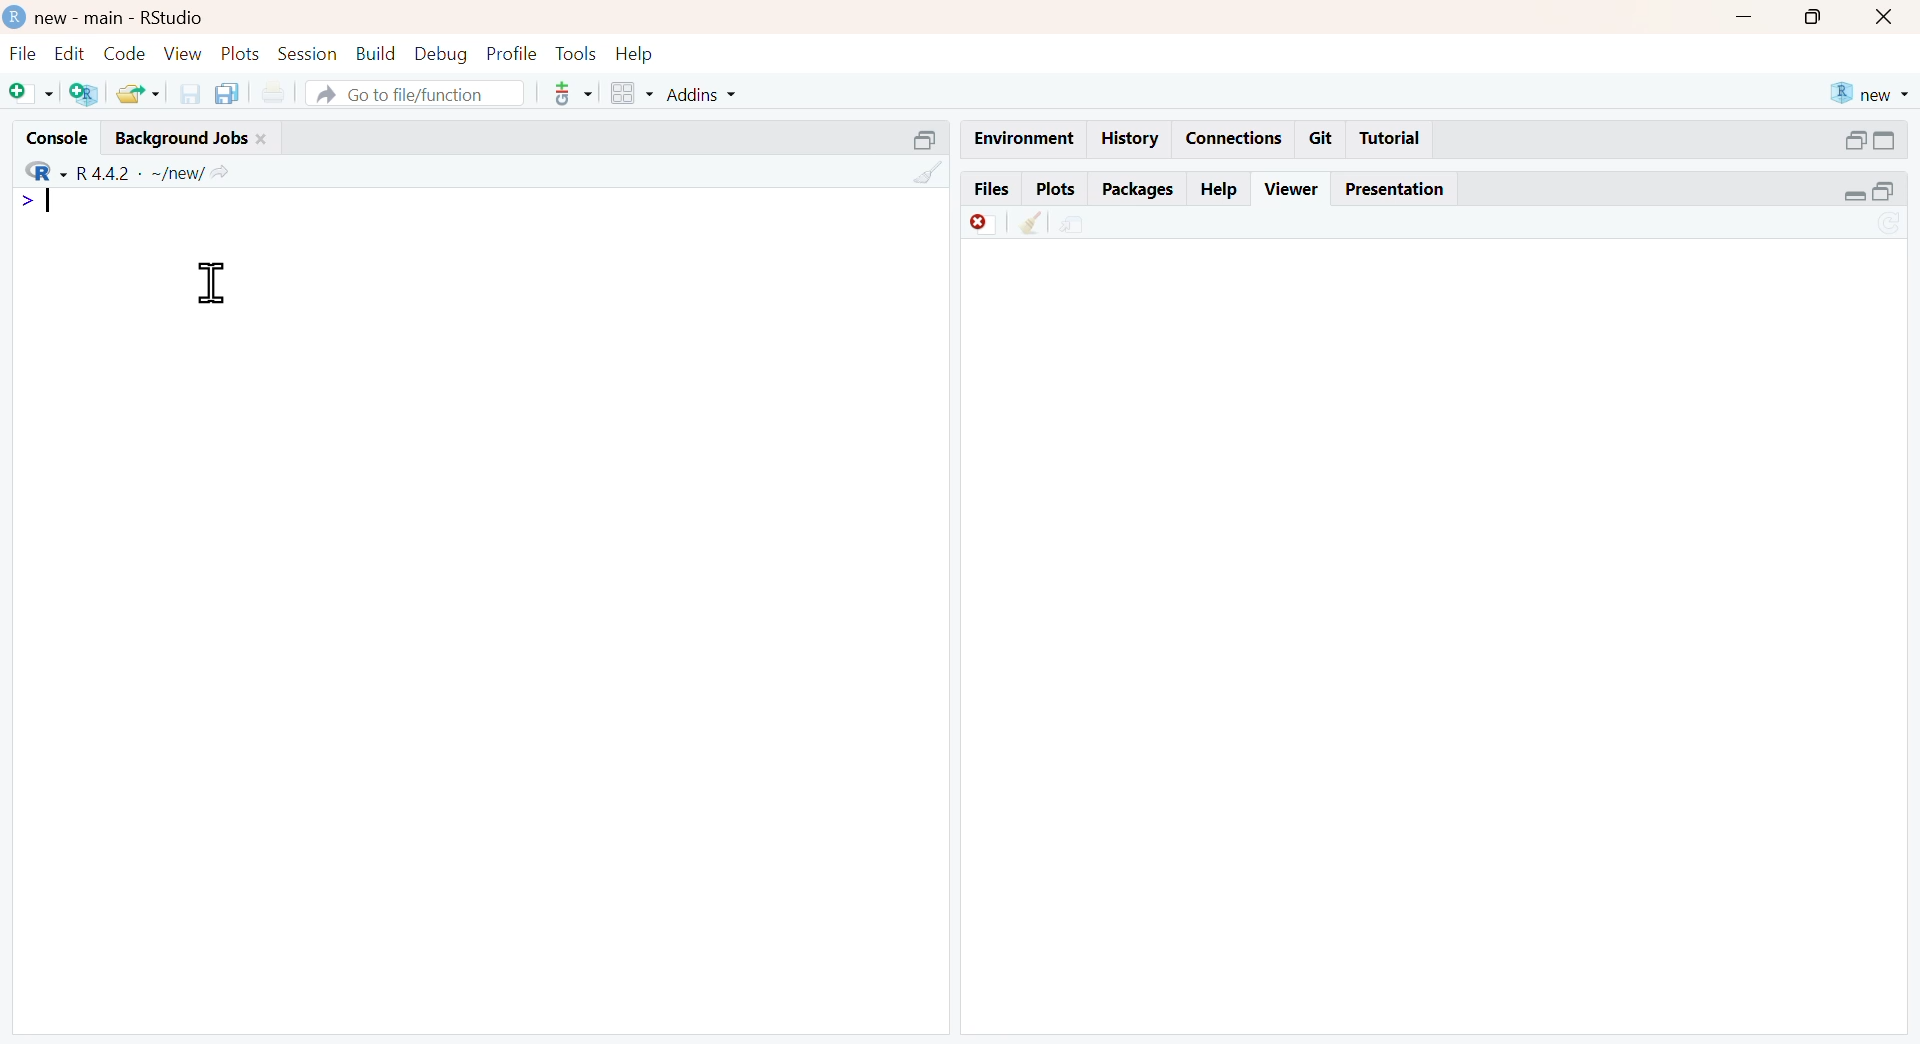  I want to click on New file, so click(29, 96).